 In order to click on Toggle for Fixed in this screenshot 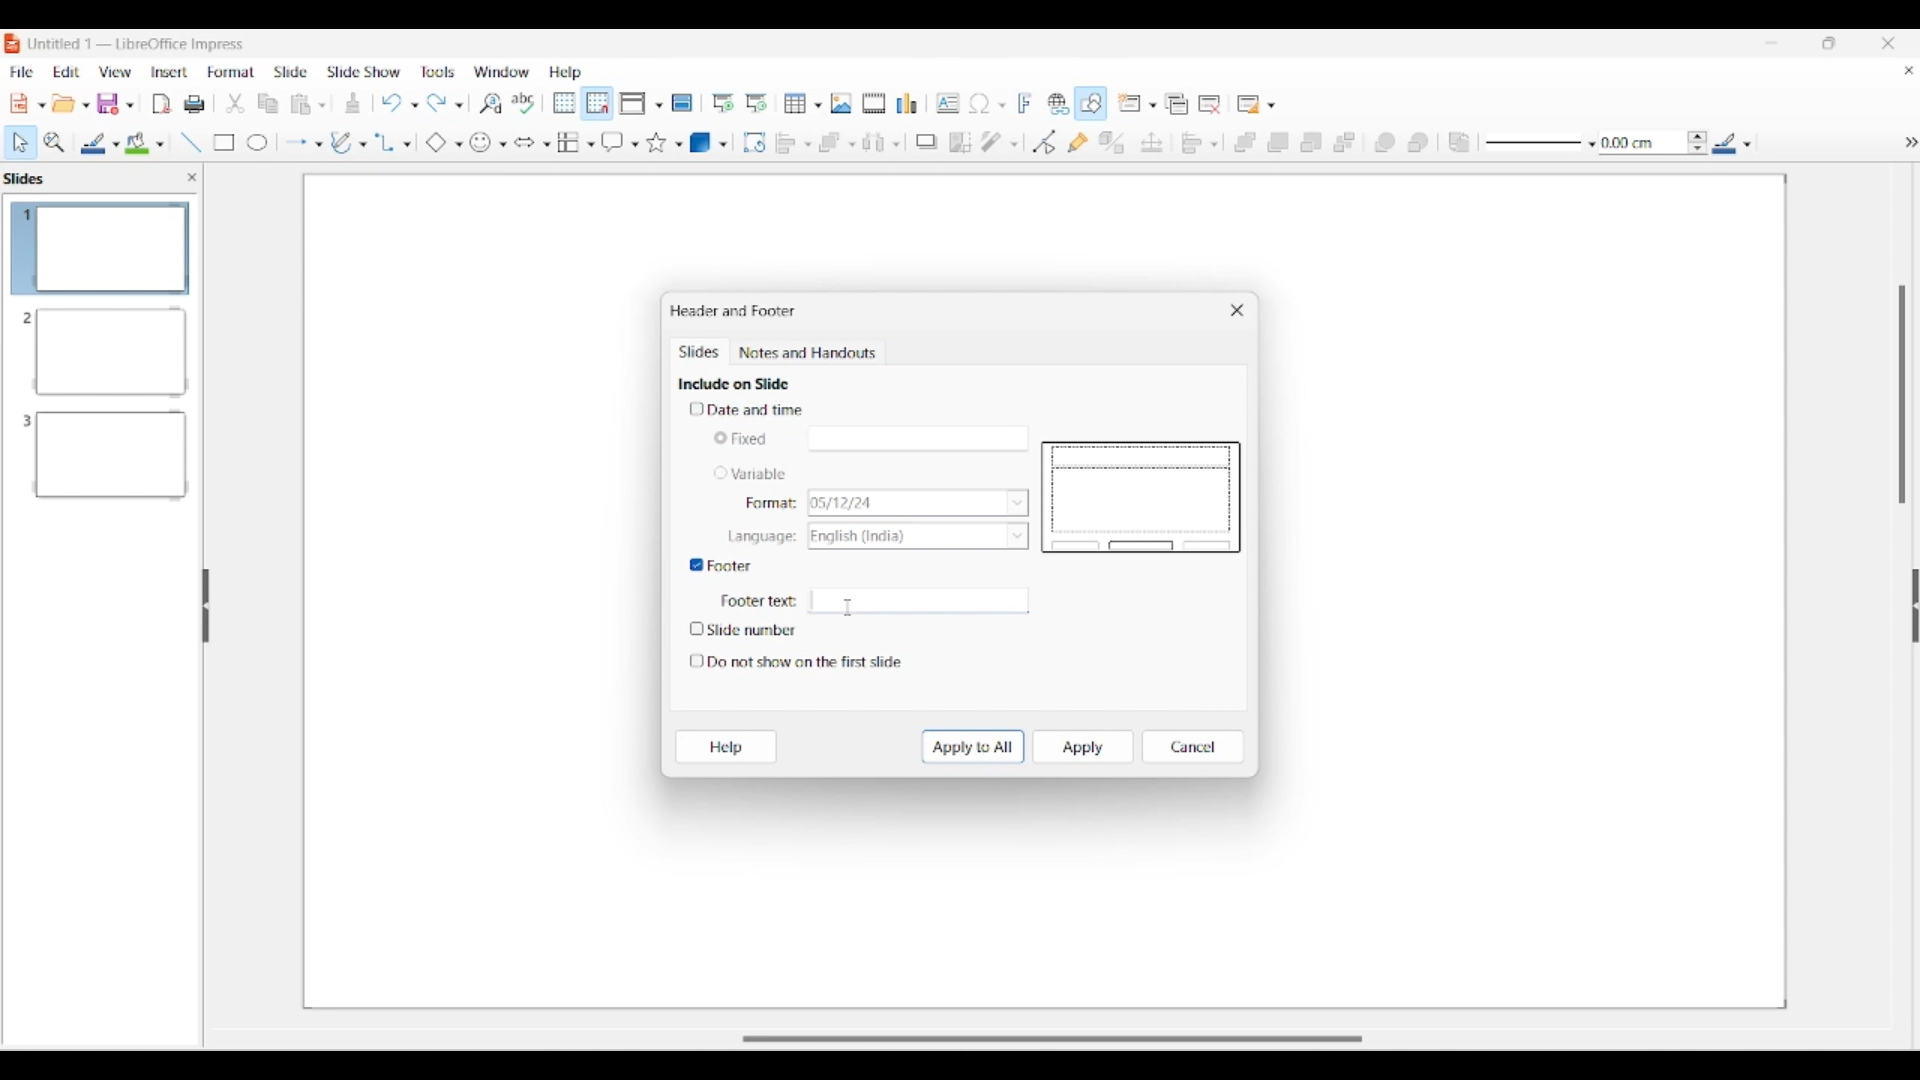, I will do `click(744, 439)`.